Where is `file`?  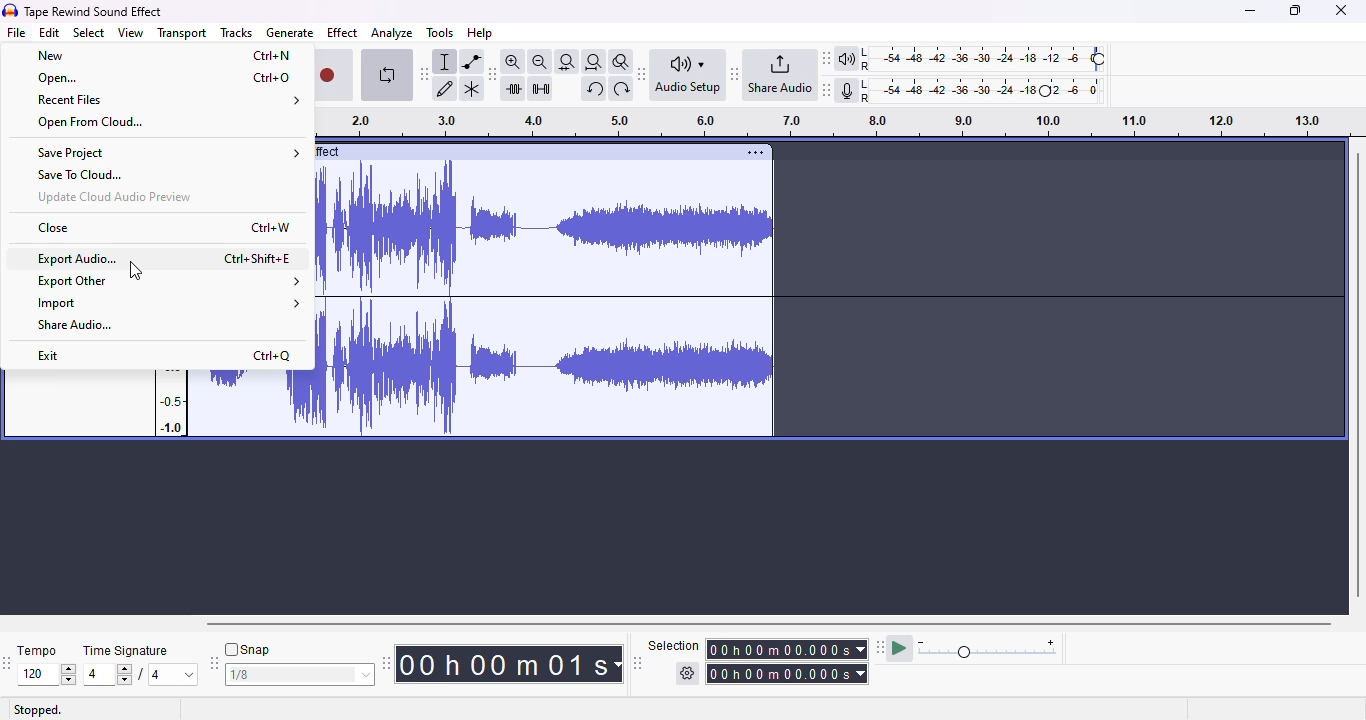
file is located at coordinates (17, 32).